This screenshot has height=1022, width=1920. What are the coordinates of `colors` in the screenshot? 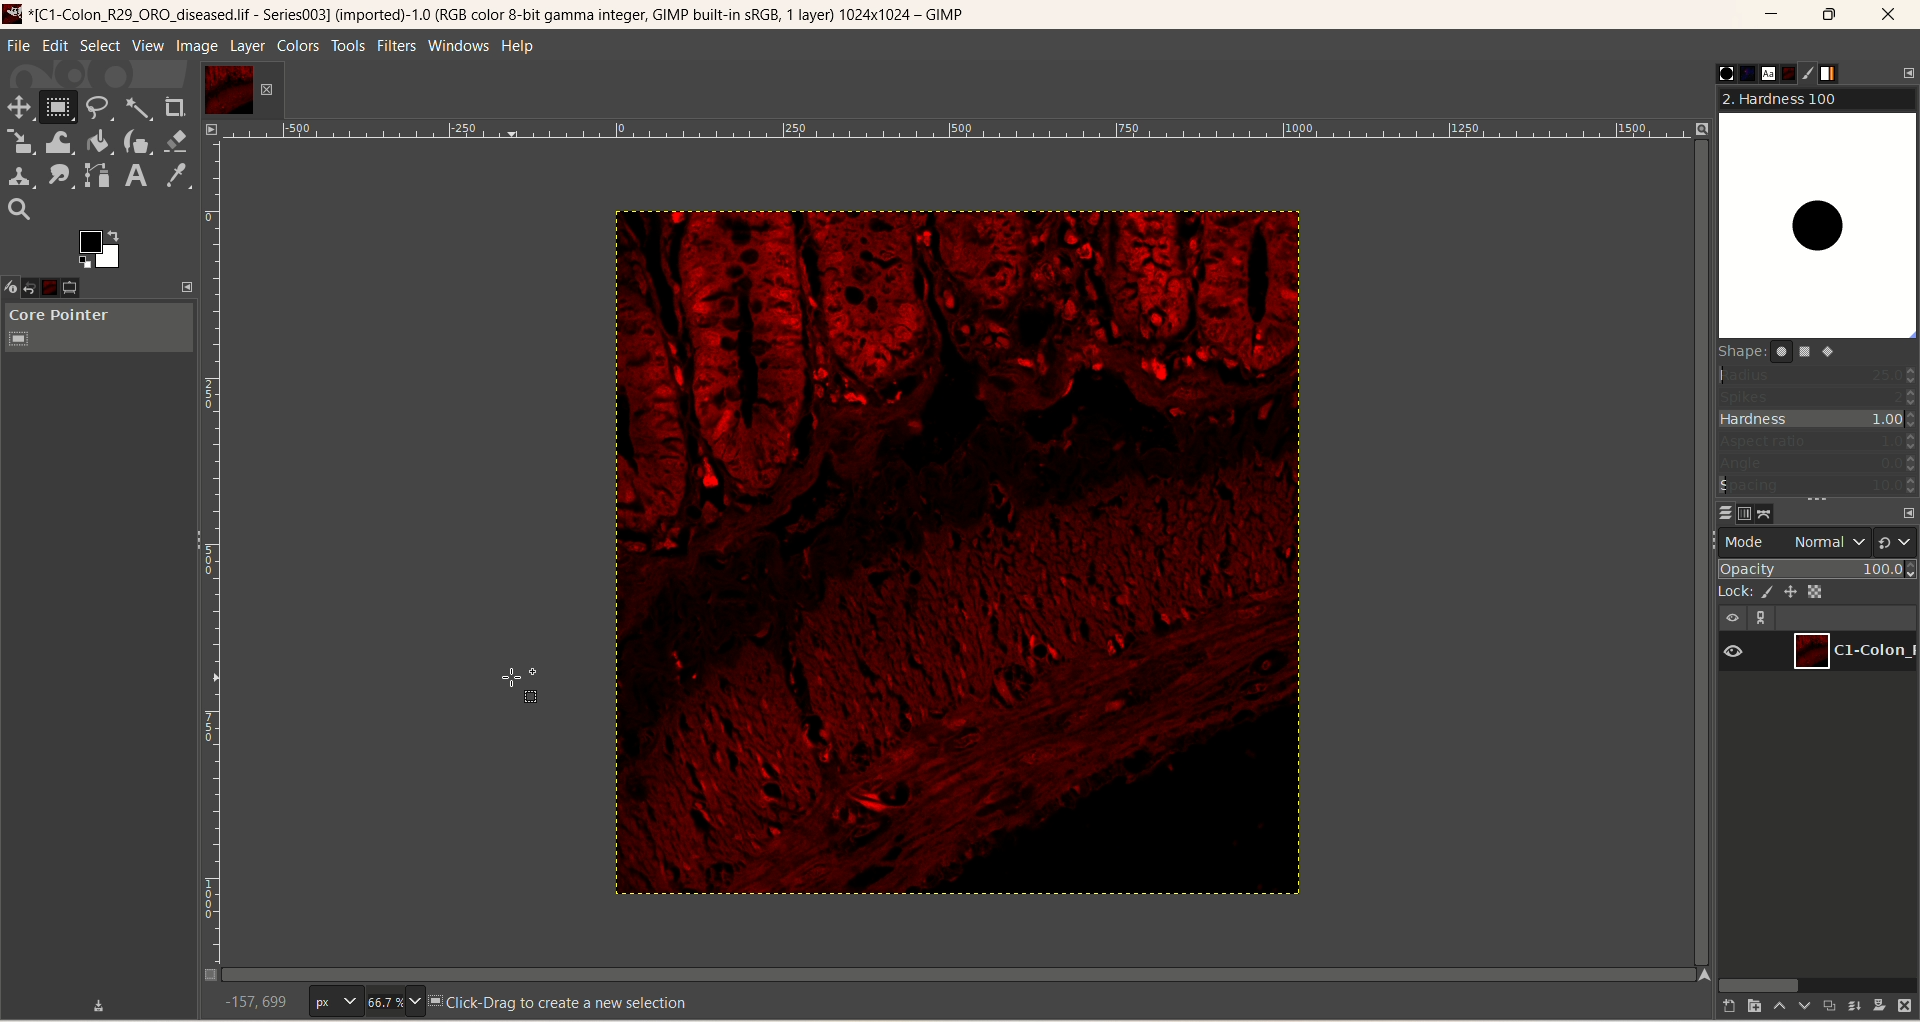 It's located at (300, 46).